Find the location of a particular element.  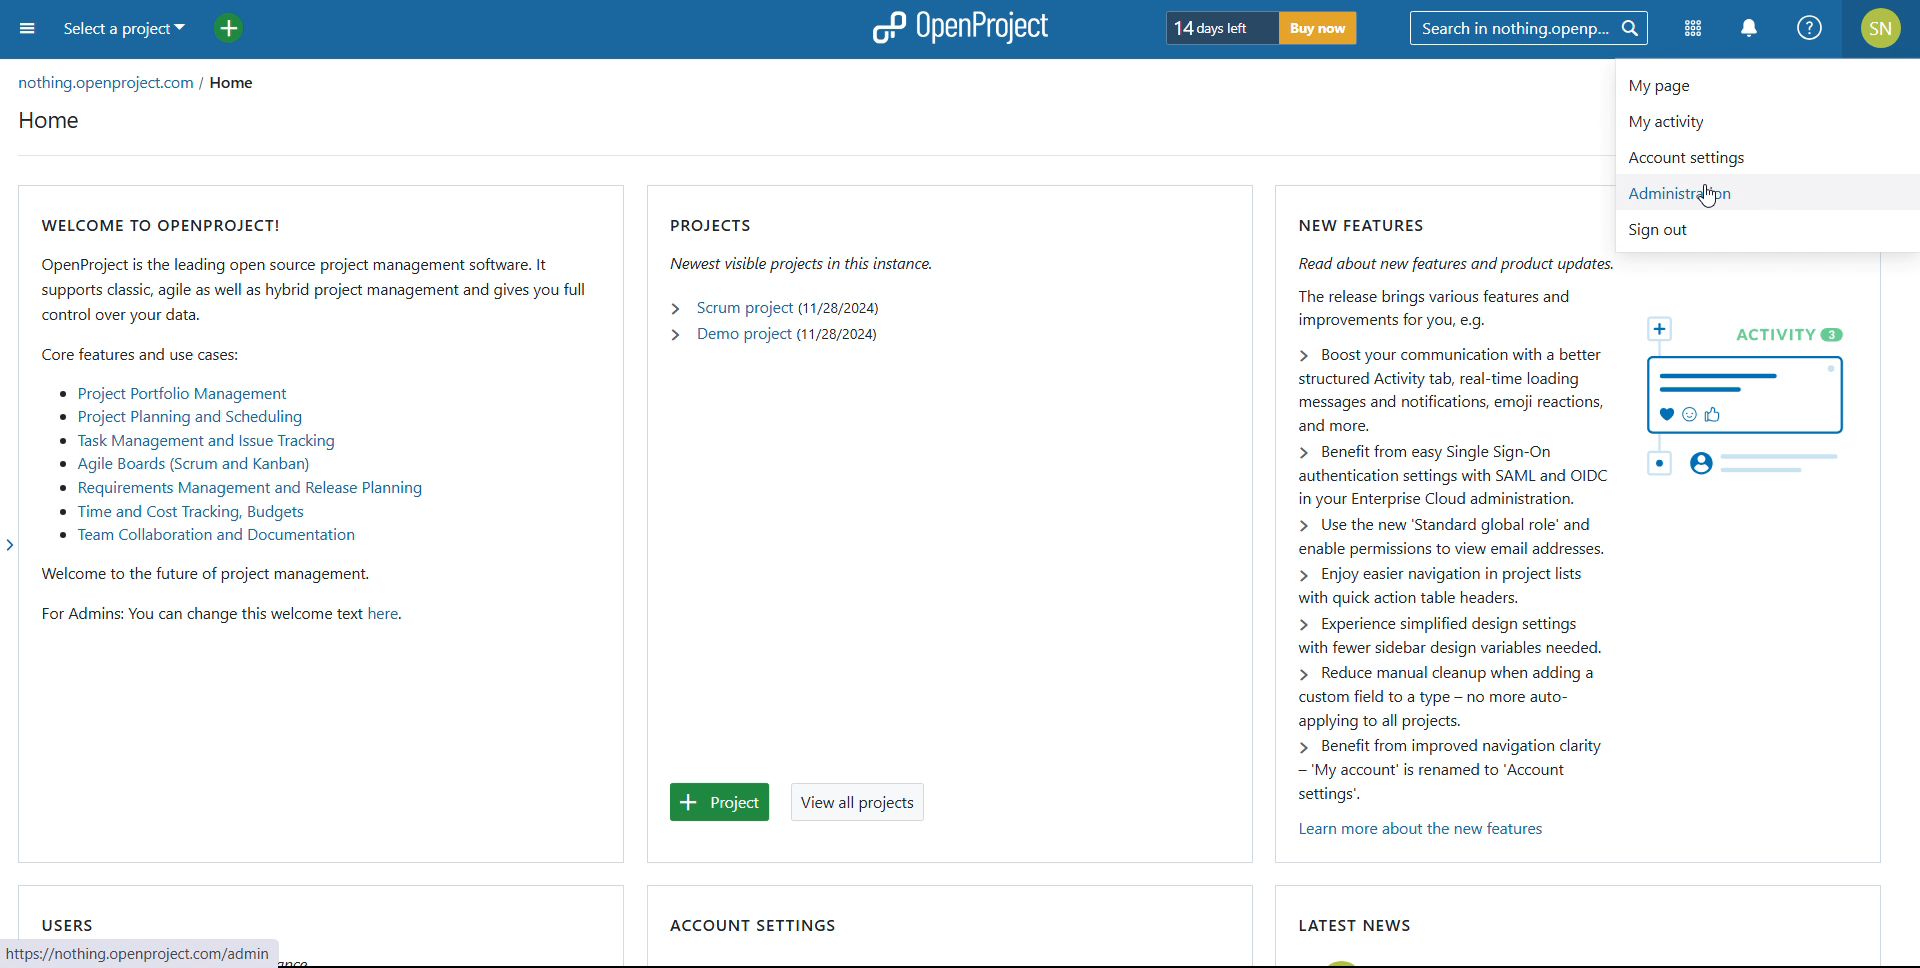

my page is located at coordinates (1768, 79).